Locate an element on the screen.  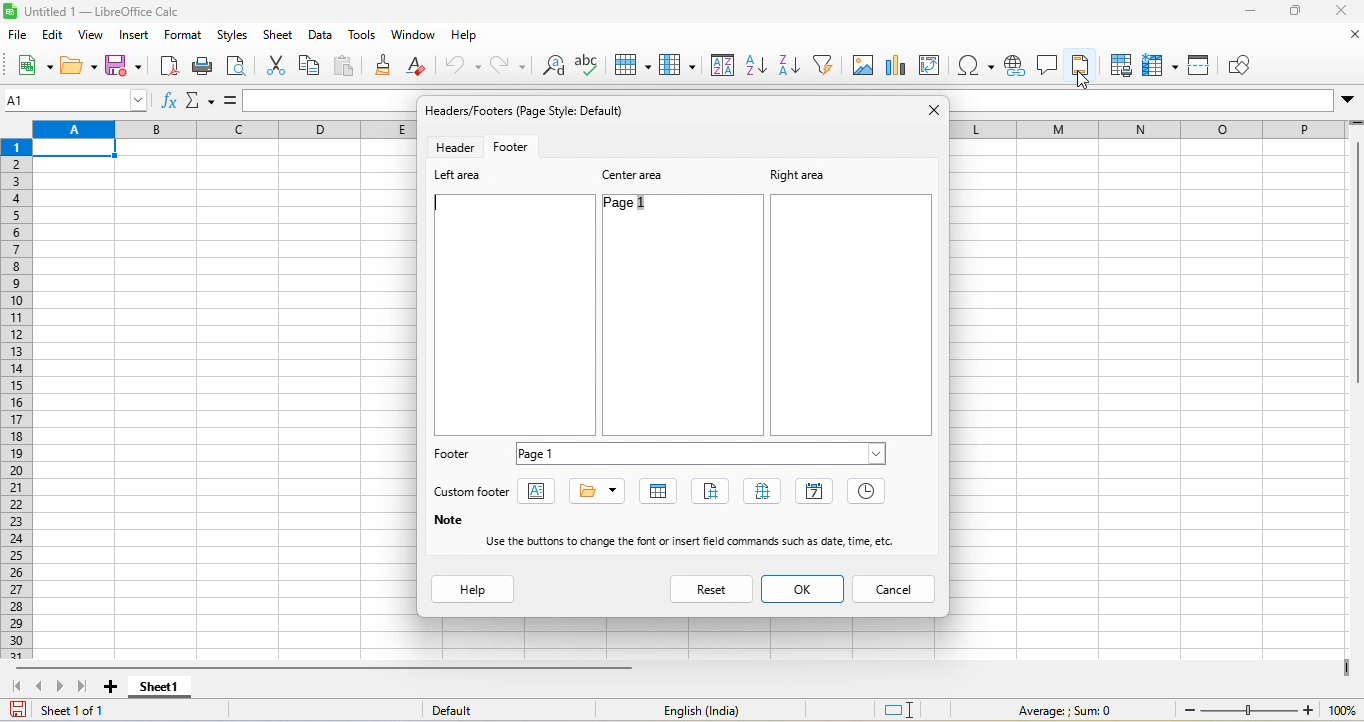
title is located at coordinates (598, 490).